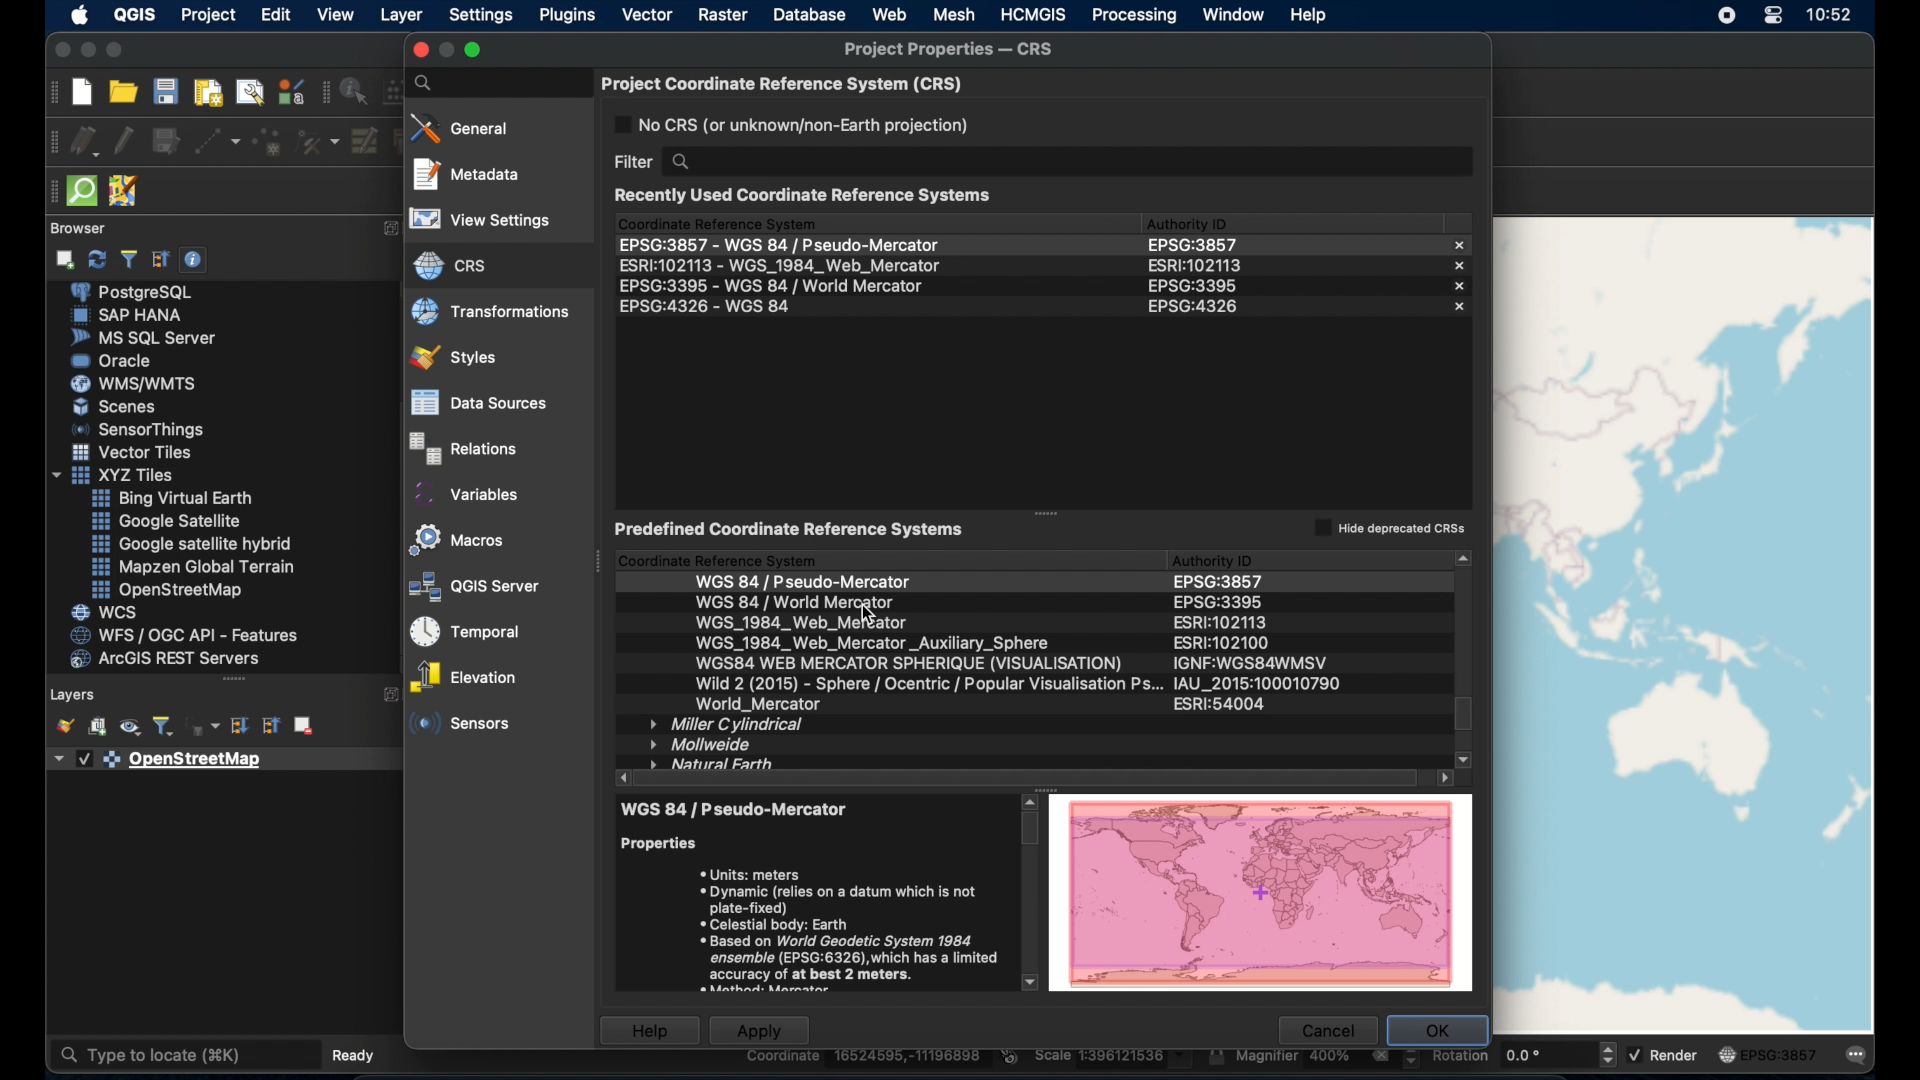 The height and width of the screenshot is (1080, 1920). What do you see at coordinates (117, 49) in the screenshot?
I see `maximize` at bounding box center [117, 49].